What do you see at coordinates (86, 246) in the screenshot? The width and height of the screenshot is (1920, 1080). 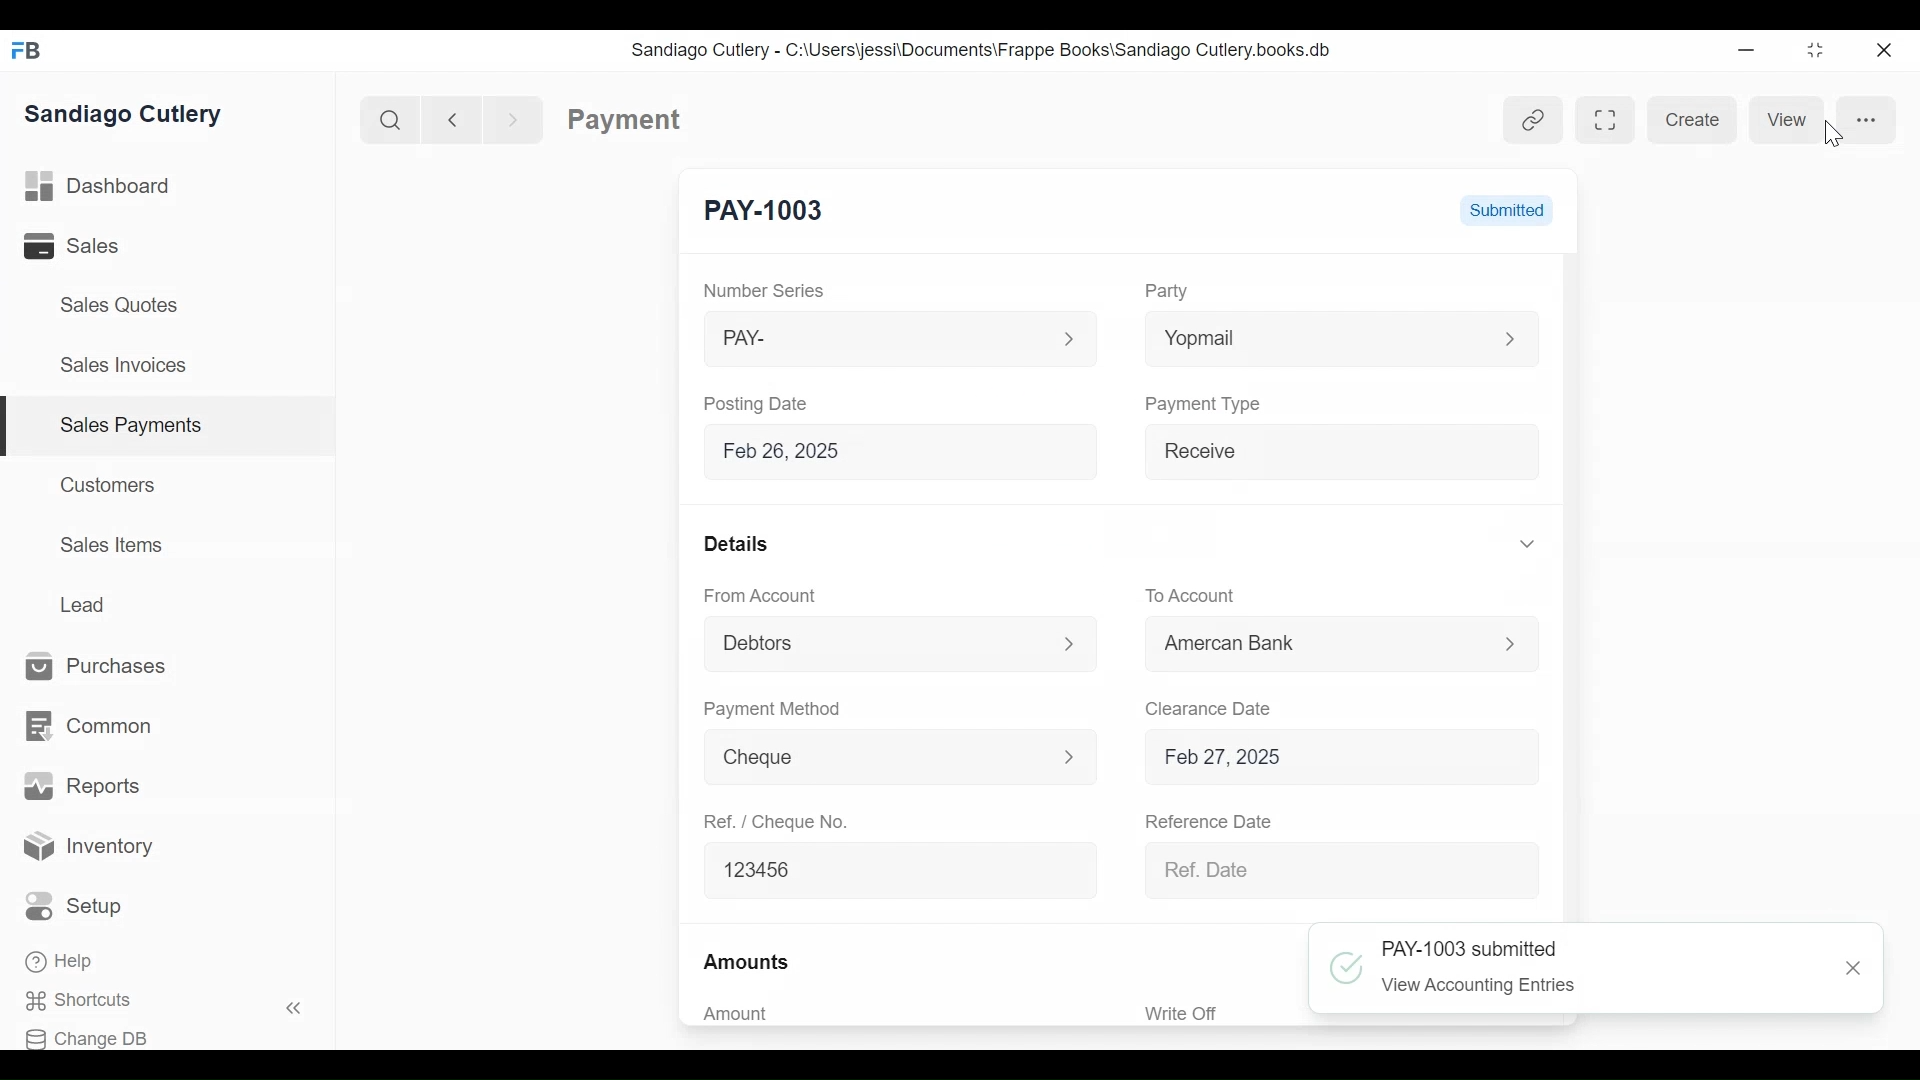 I see `Sales` at bounding box center [86, 246].